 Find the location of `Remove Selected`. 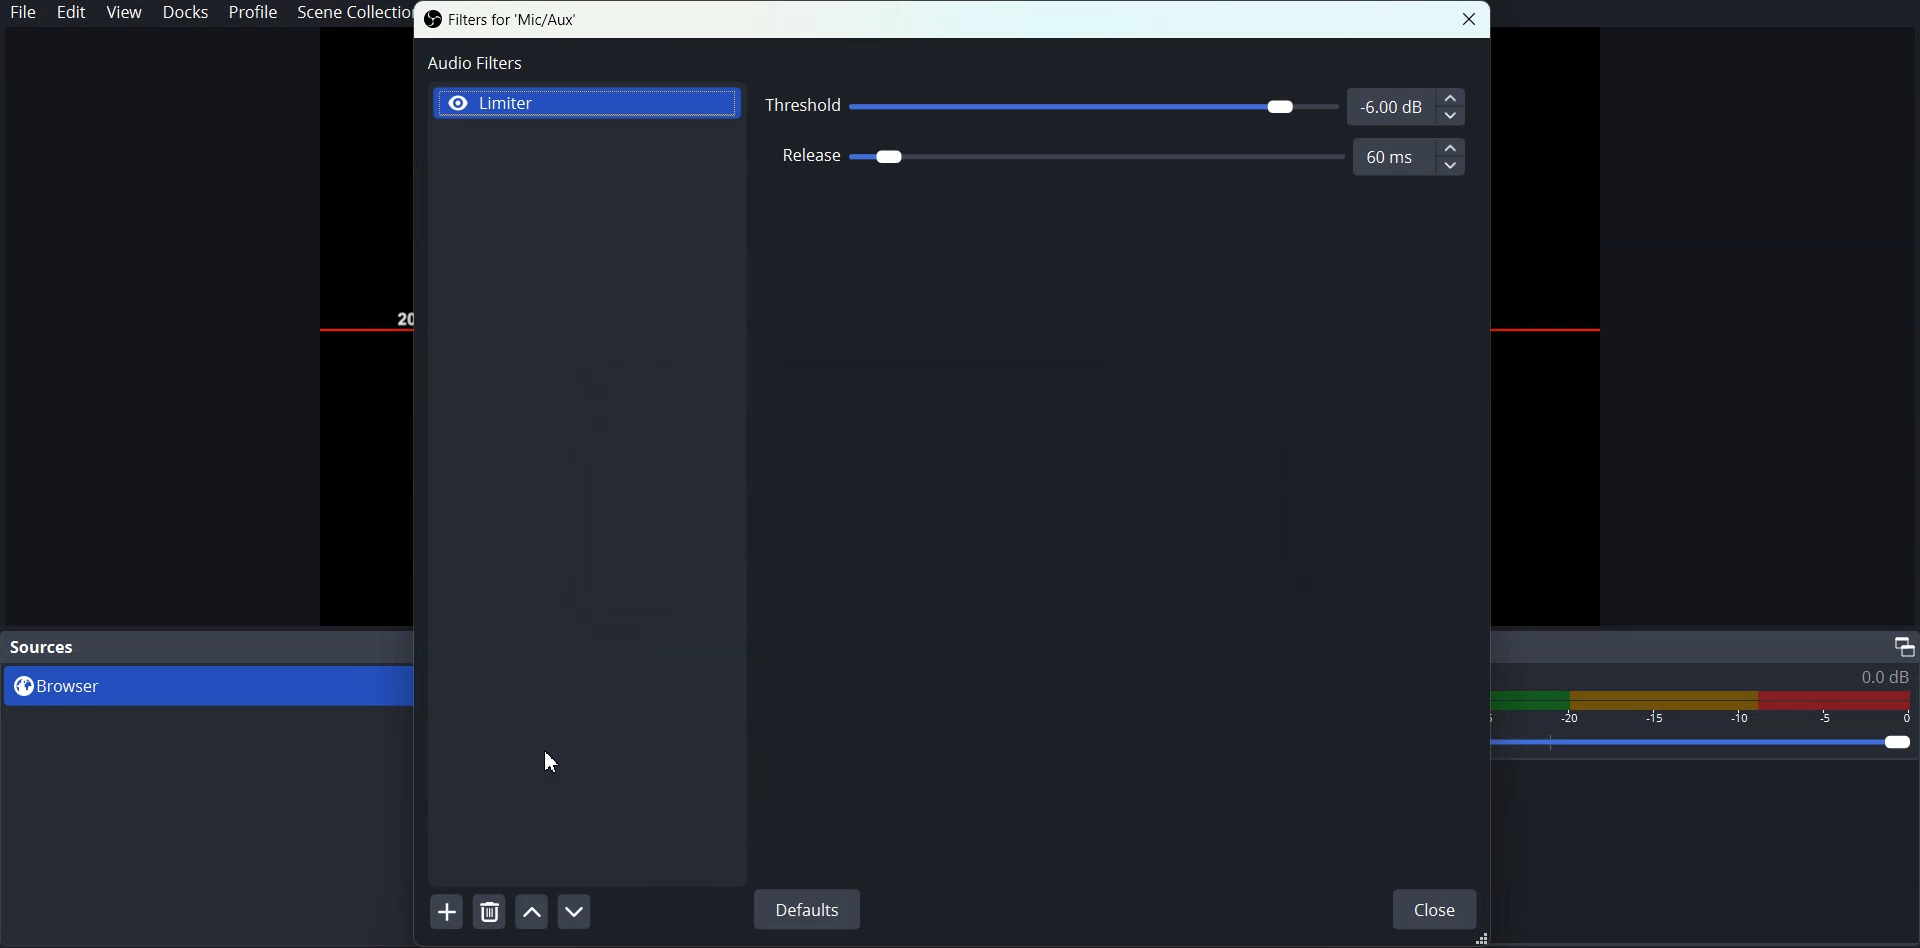

Remove Selected is located at coordinates (491, 911).